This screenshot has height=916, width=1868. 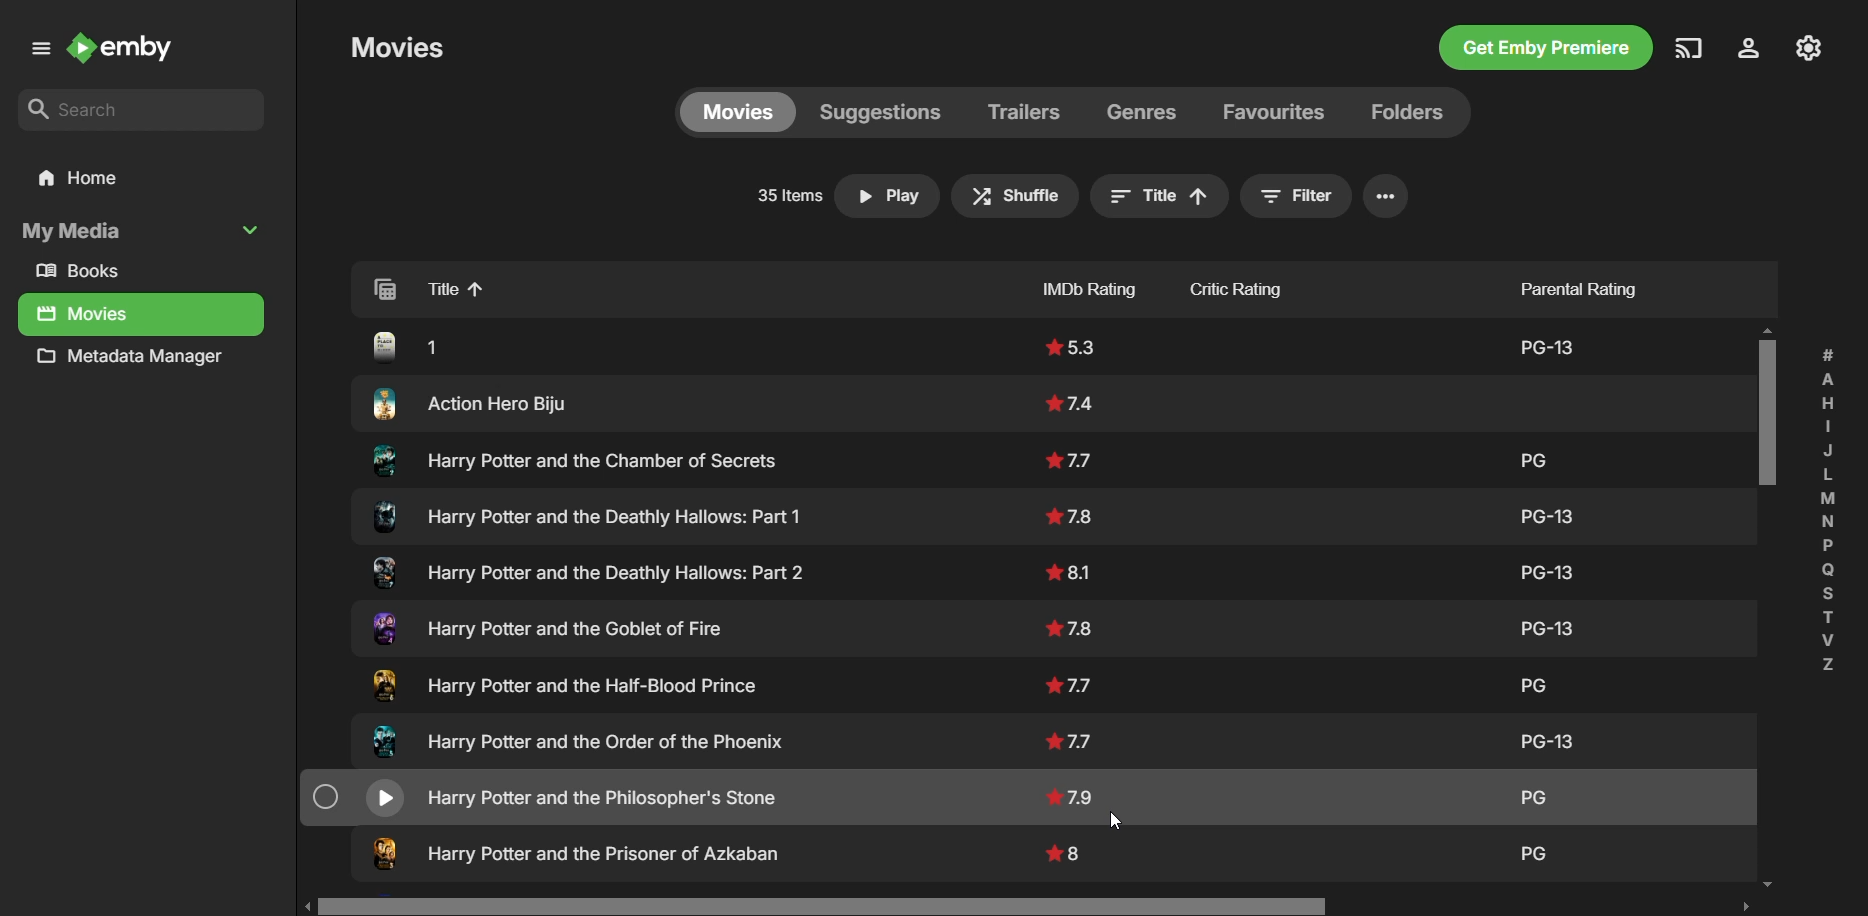 What do you see at coordinates (1389, 196) in the screenshot?
I see `Settings` at bounding box center [1389, 196].